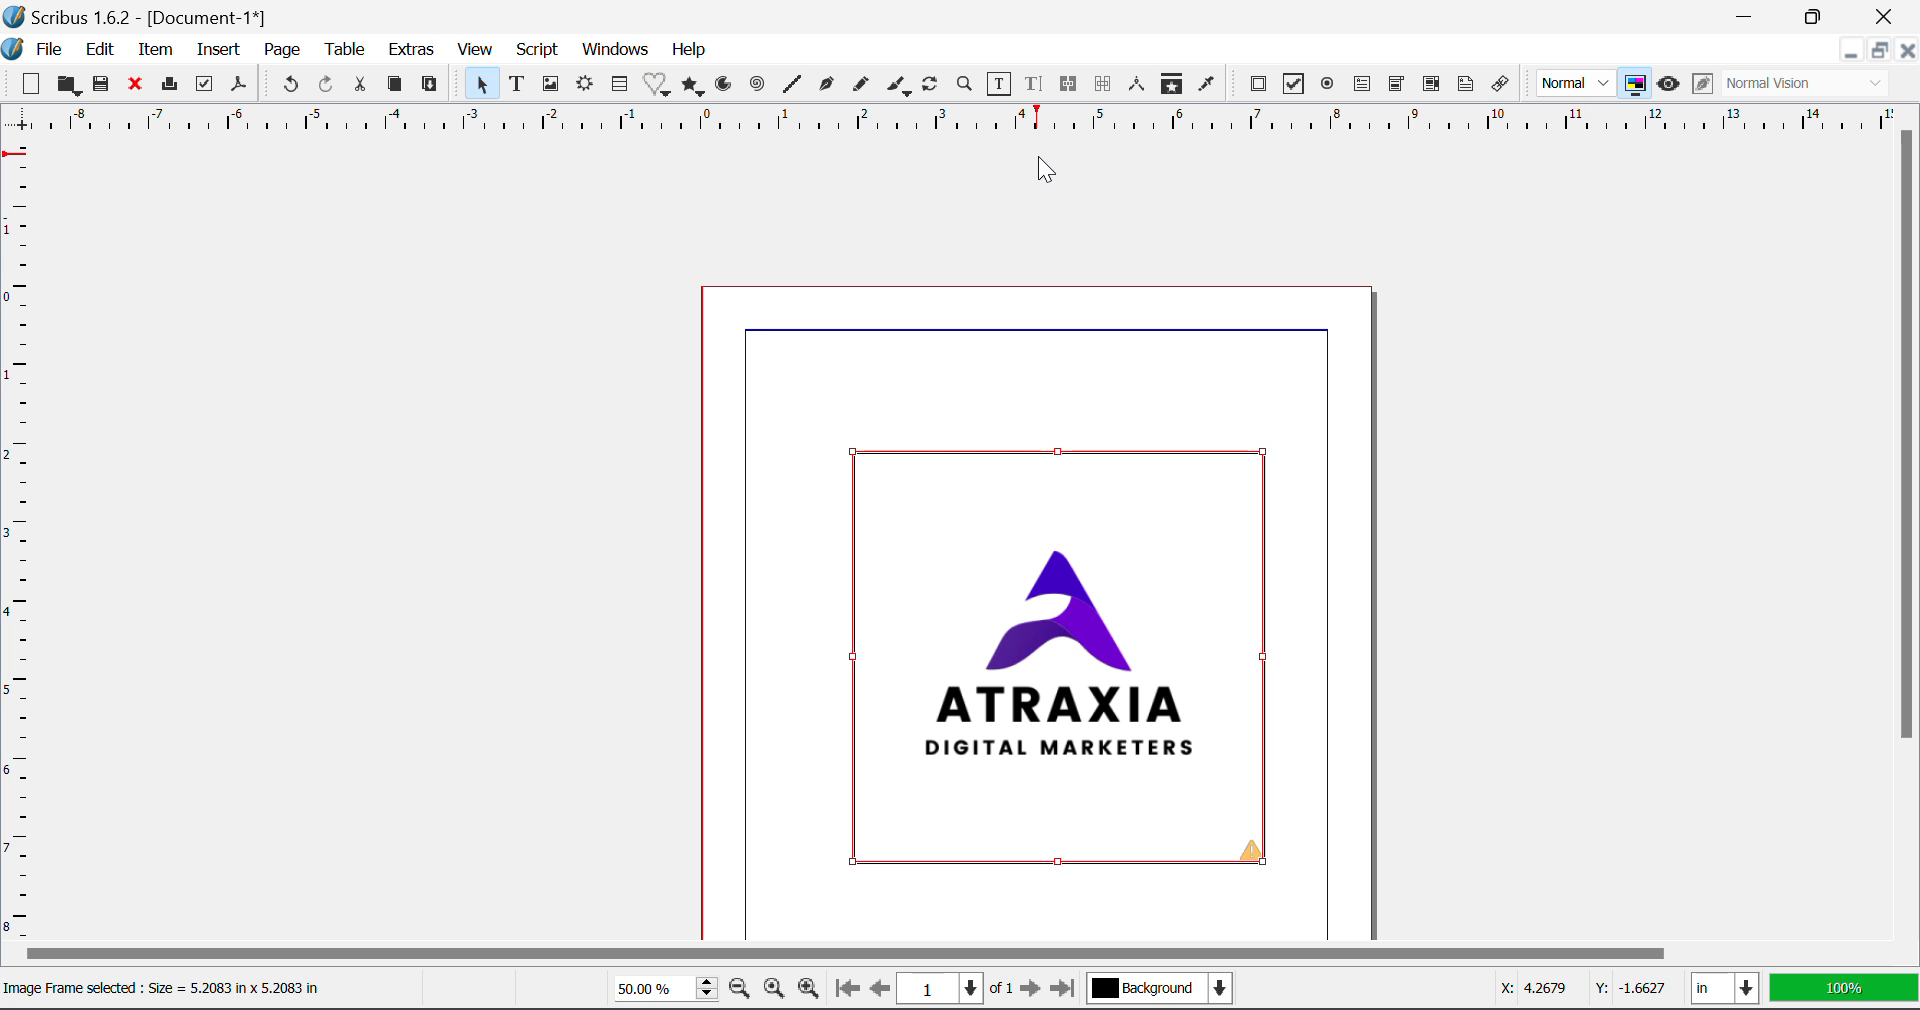 The width and height of the screenshot is (1920, 1010). Describe the element at coordinates (1908, 537) in the screenshot. I see `Vertical Scroll Bar` at that location.